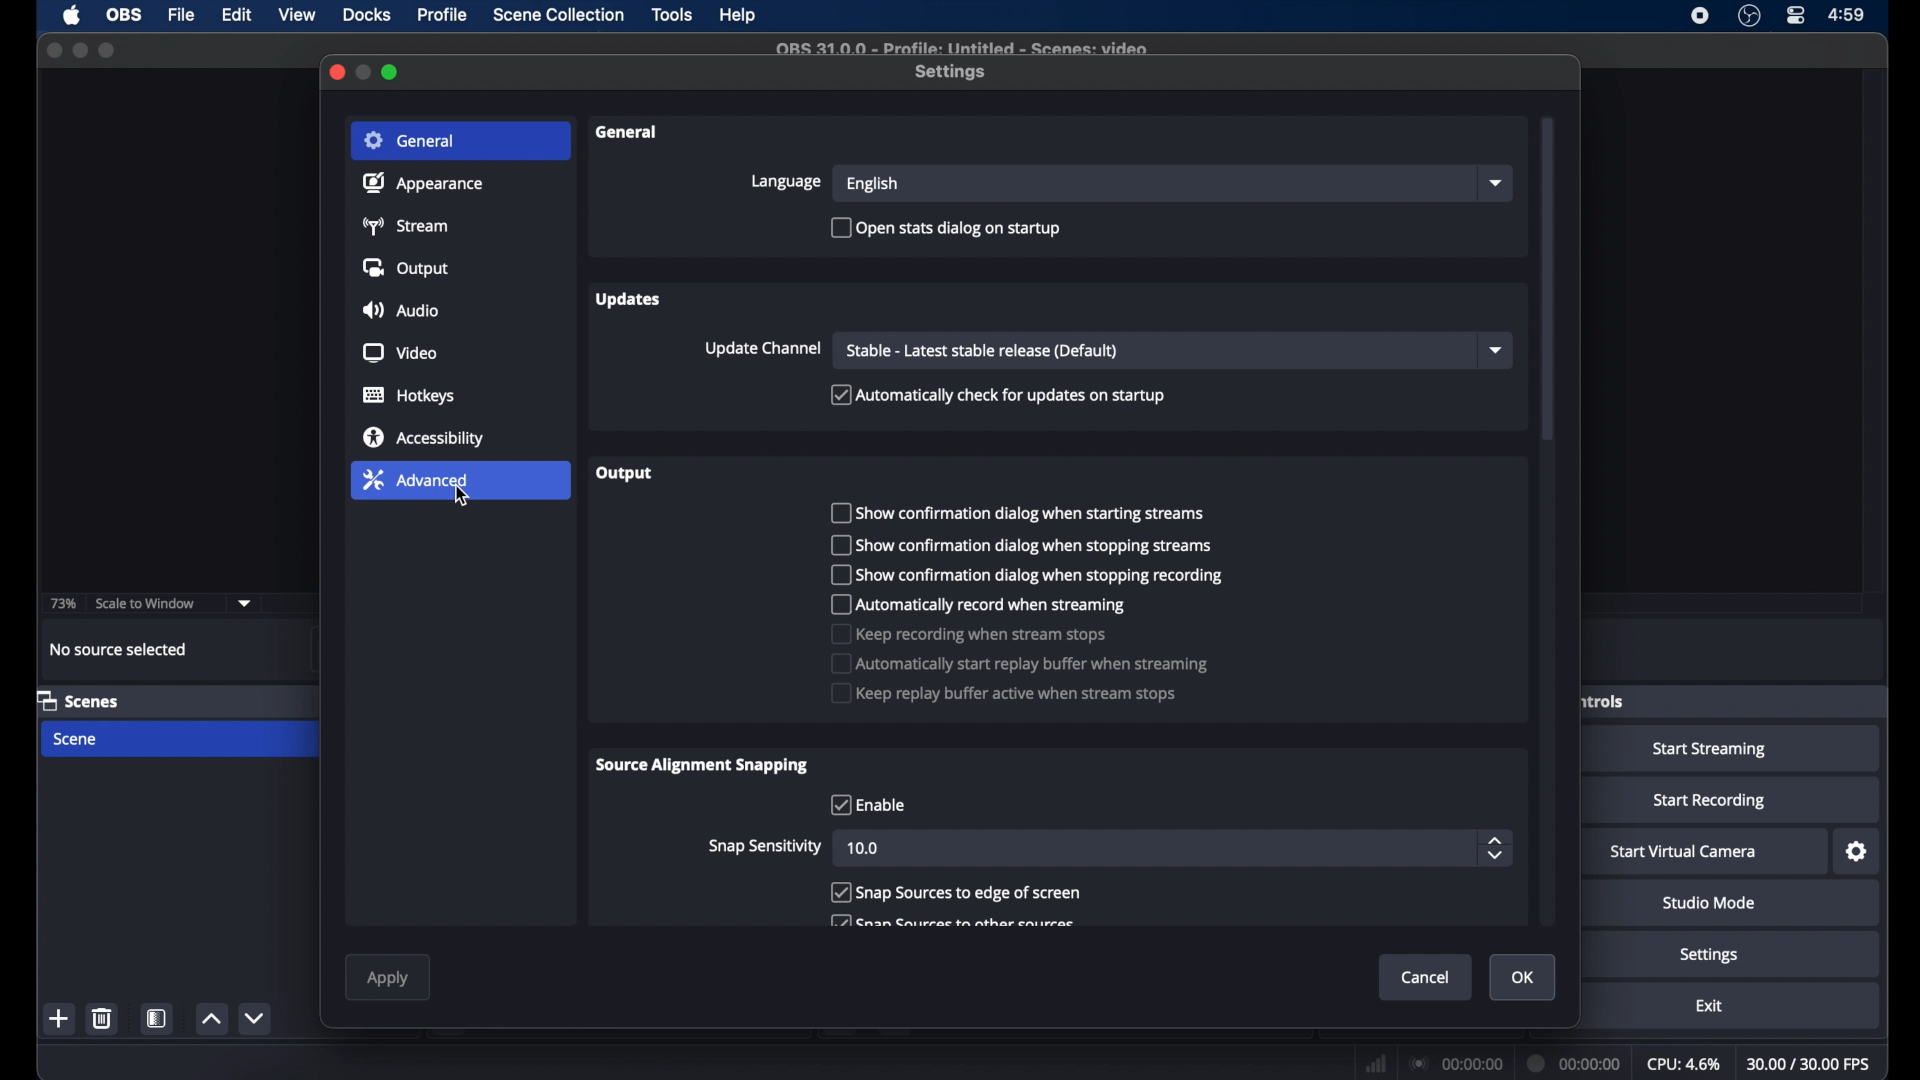 The height and width of the screenshot is (1080, 1920). I want to click on general, so click(461, 139).